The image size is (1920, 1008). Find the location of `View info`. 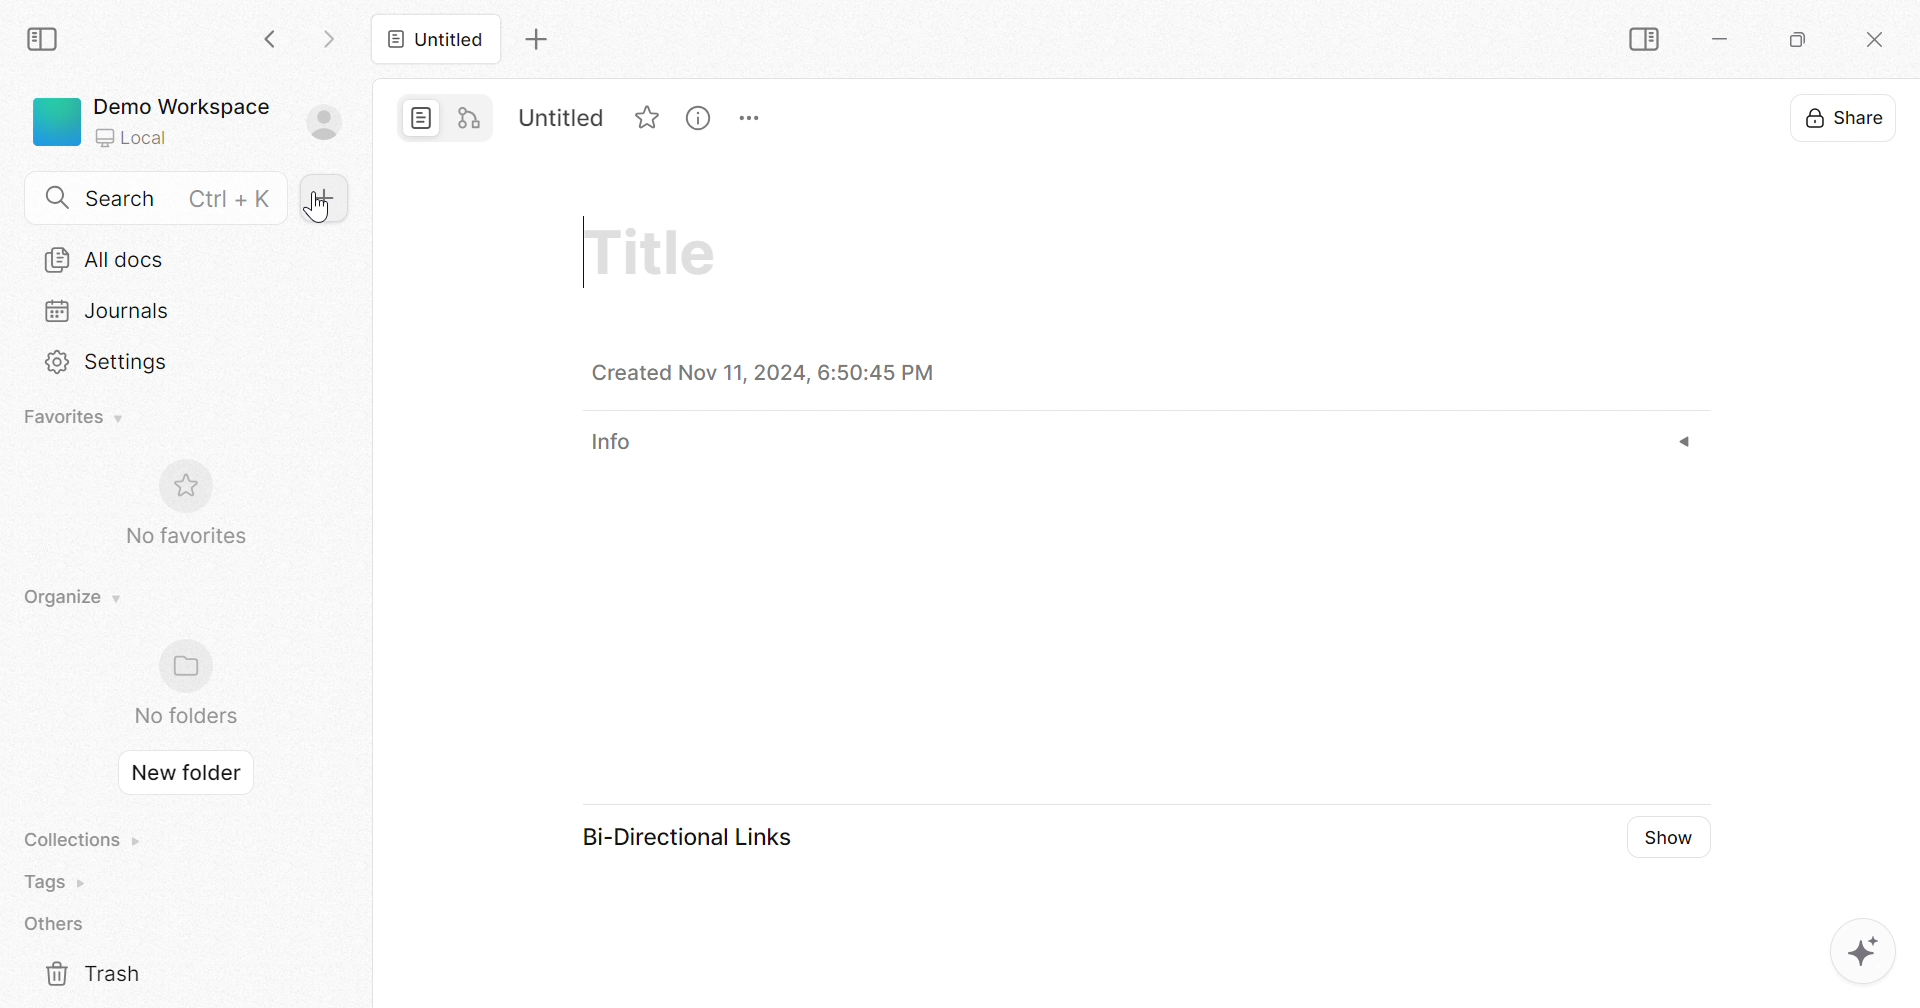

View info is located at coordinates (699, 118).